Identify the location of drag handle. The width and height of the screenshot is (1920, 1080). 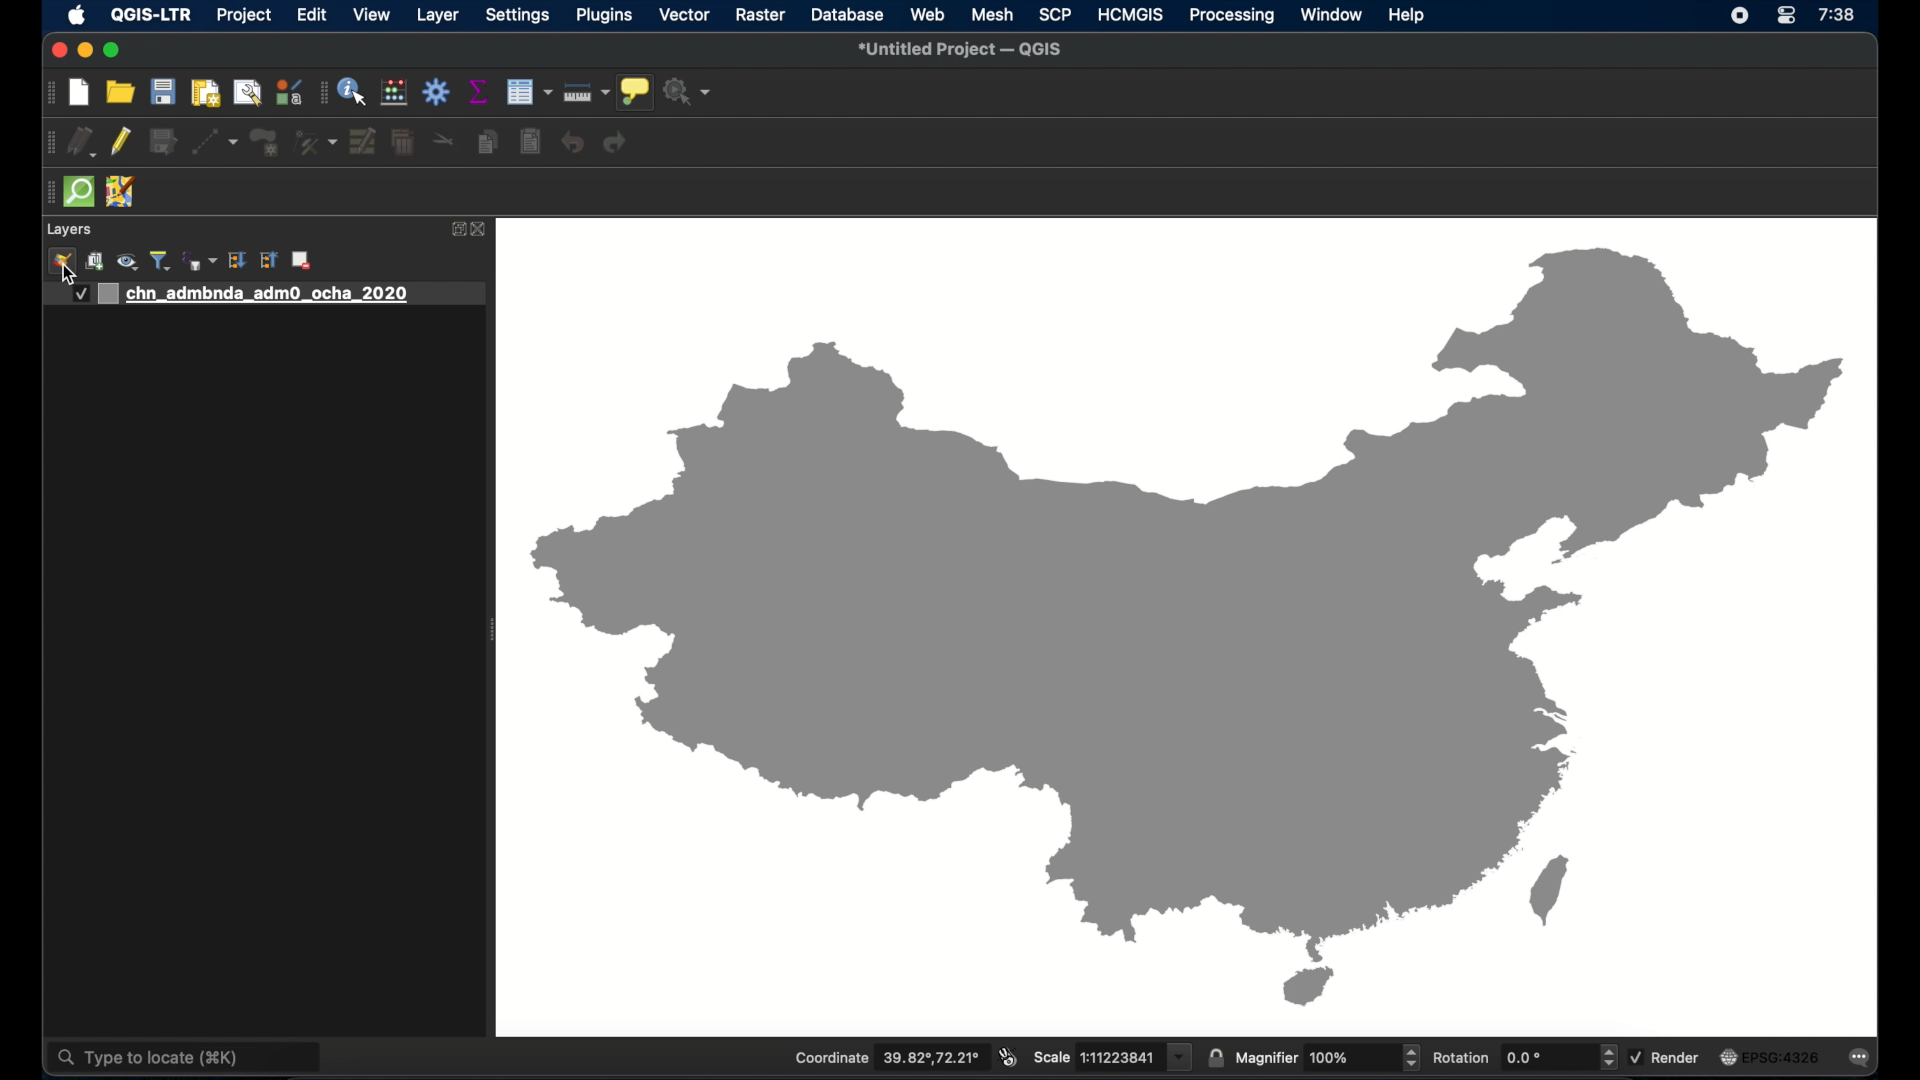
(46, 193).